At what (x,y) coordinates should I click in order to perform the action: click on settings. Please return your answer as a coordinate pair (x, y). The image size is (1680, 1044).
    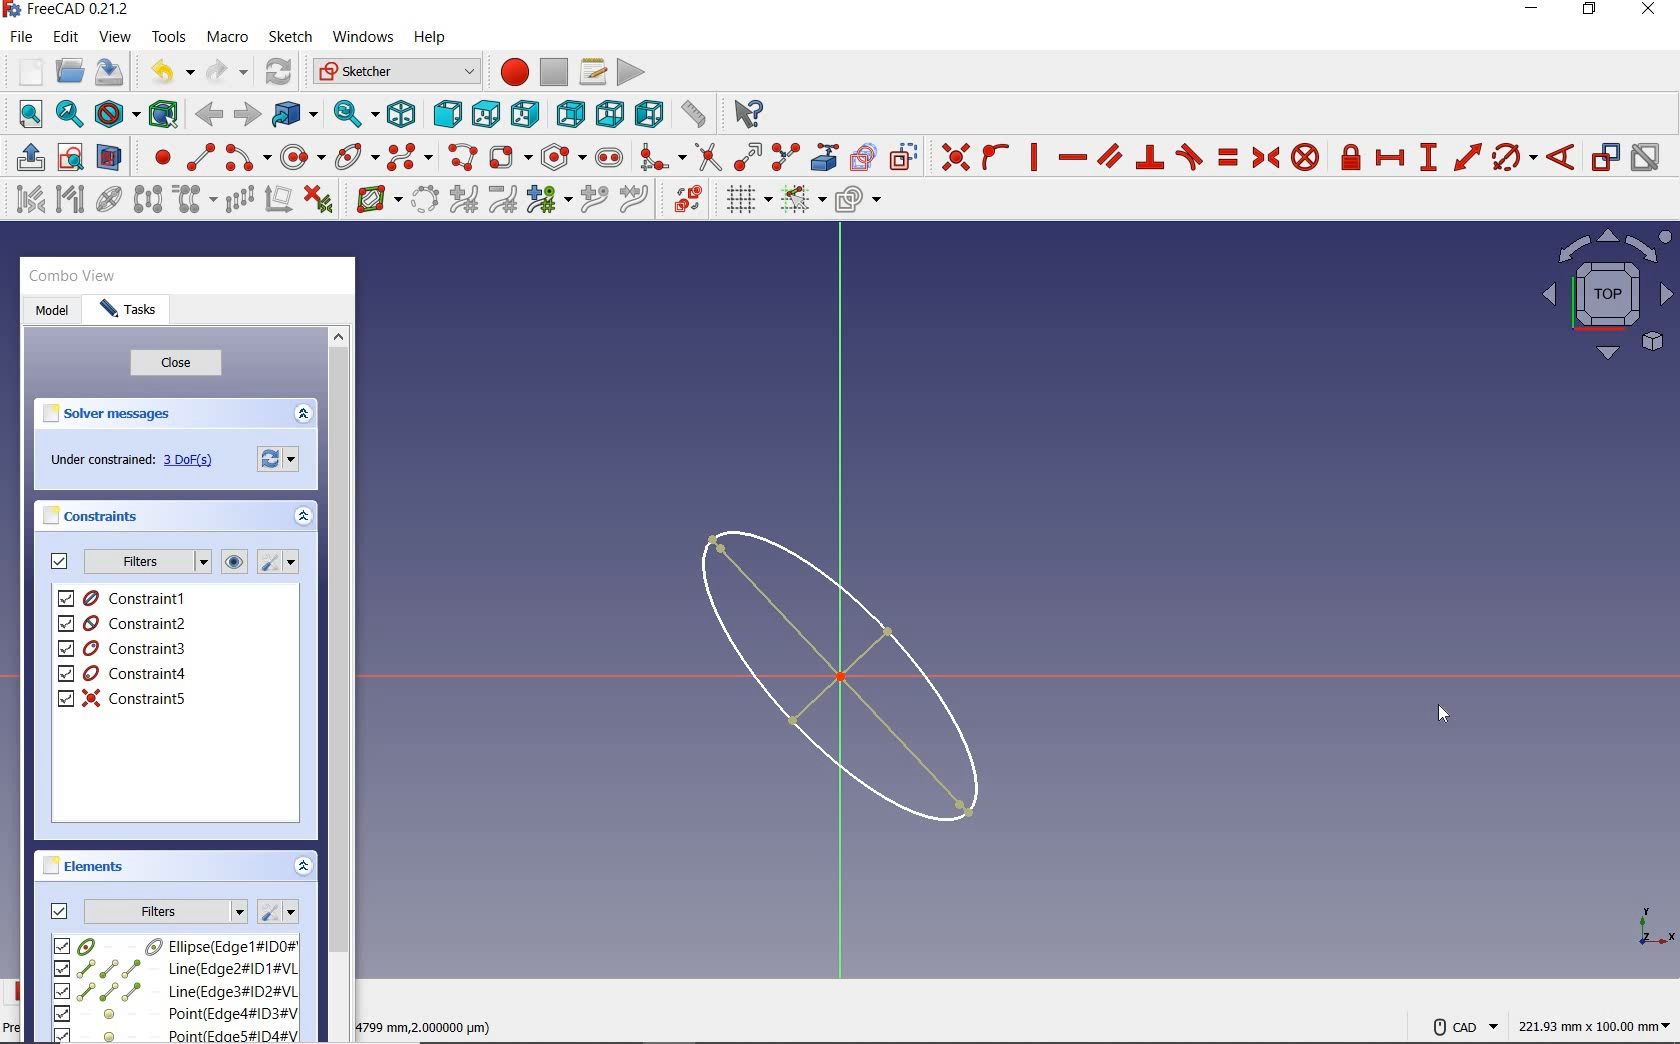
    Looking at the image, I should click on (277, 912).